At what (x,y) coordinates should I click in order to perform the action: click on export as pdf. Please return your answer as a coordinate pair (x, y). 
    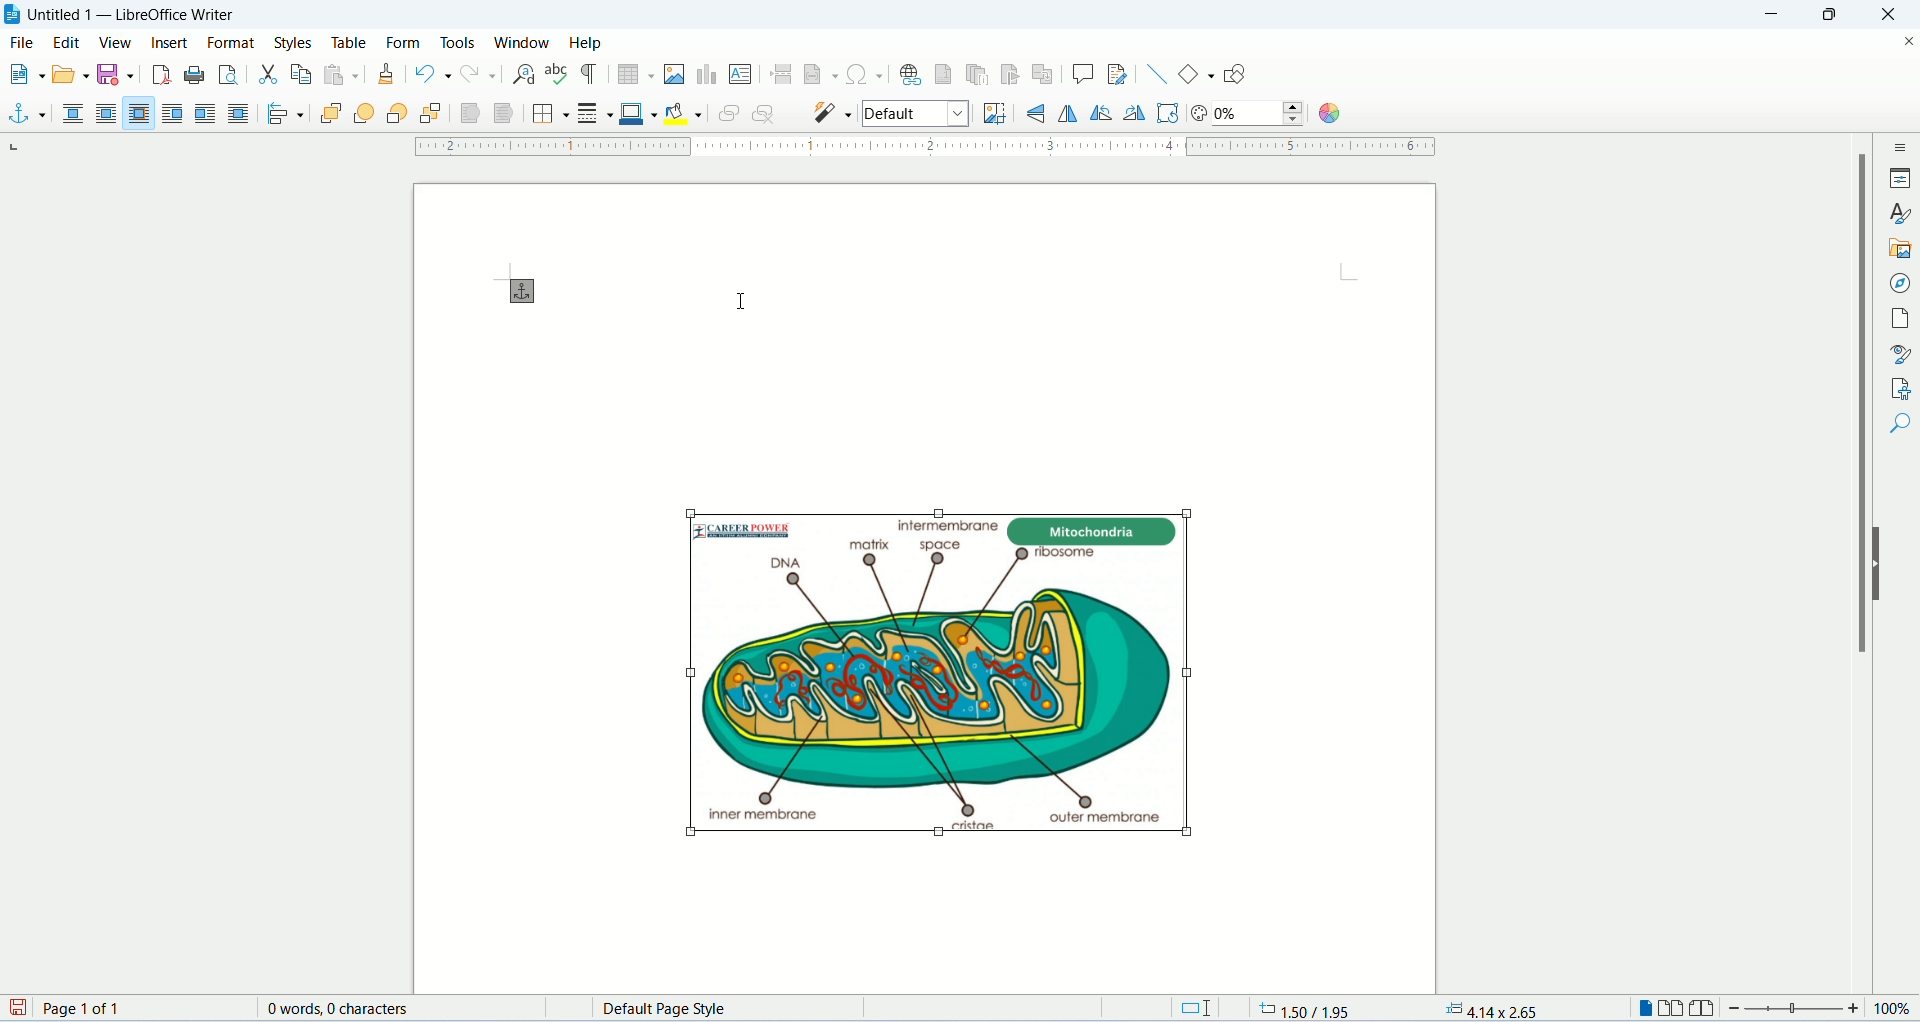
    Looking at the image, I should click on (161, 77).